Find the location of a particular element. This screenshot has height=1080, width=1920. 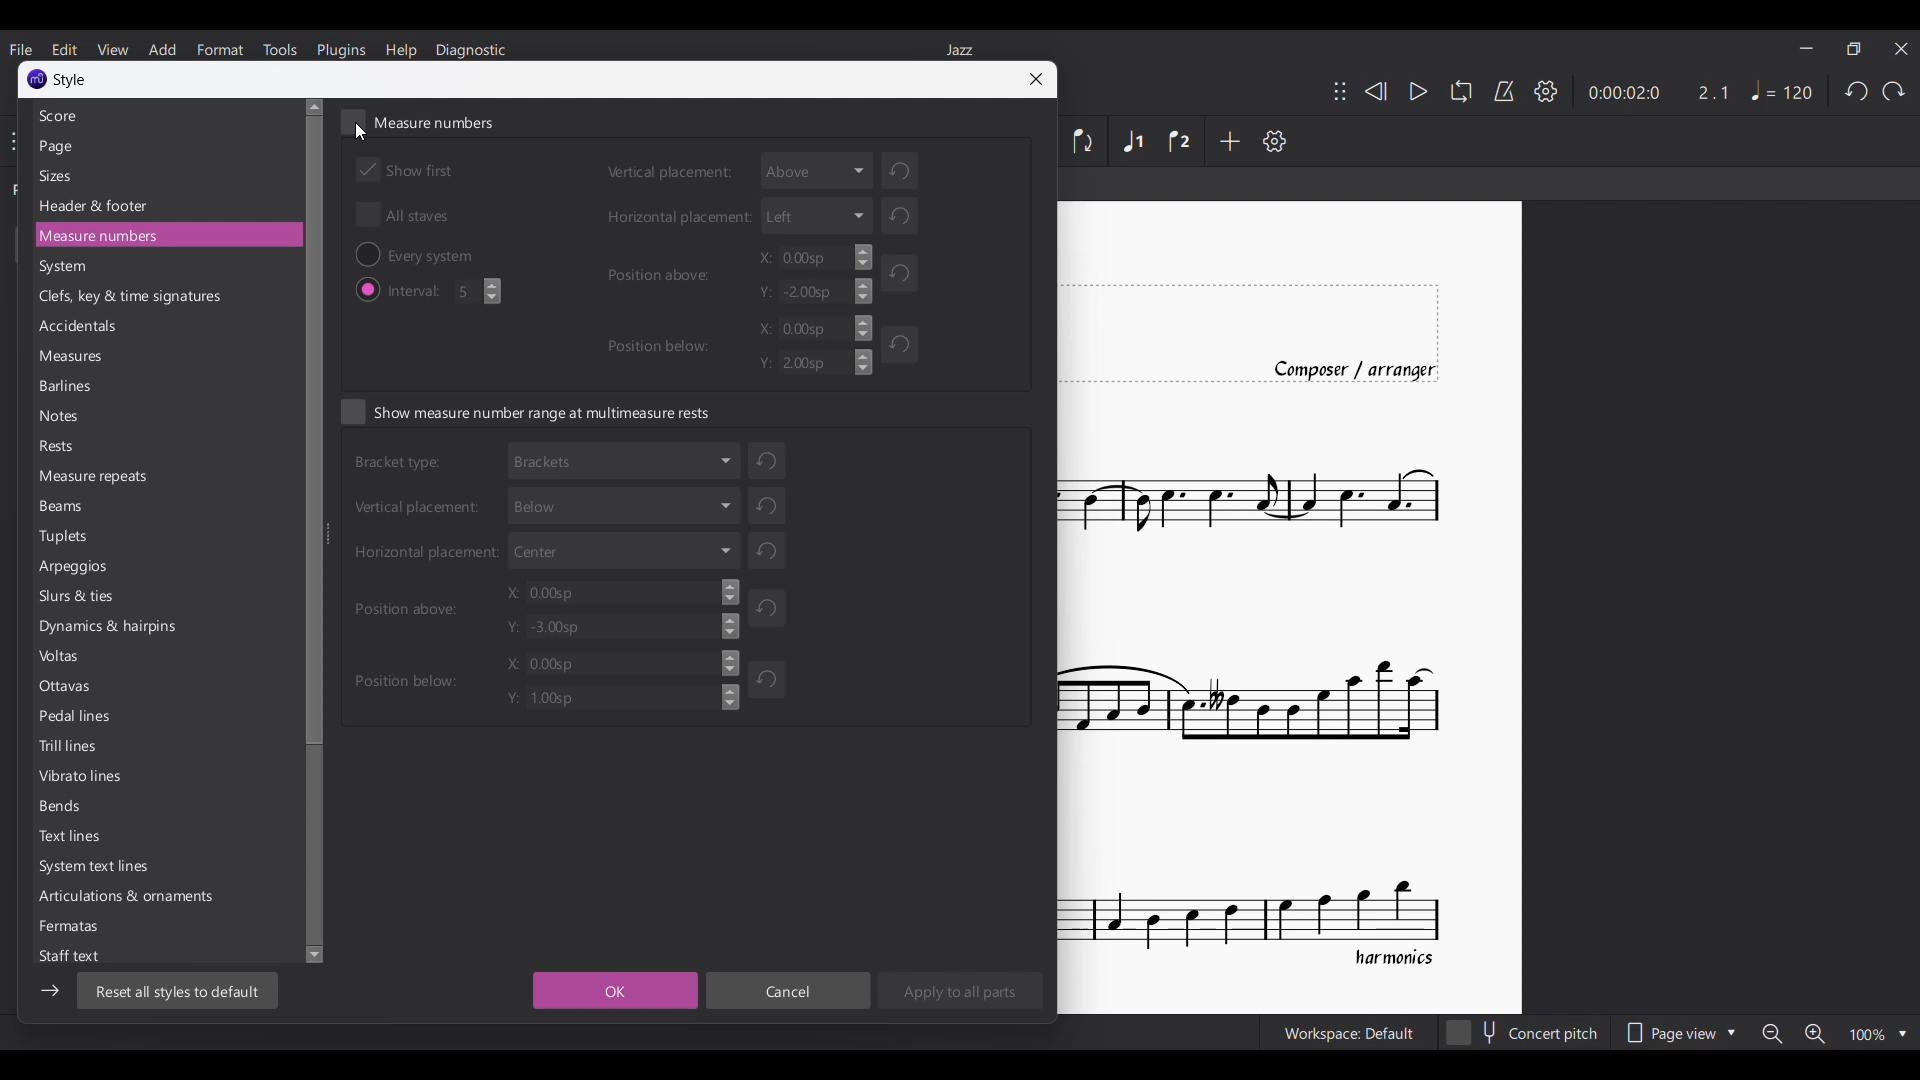

Customize settings is located at coordinates (1274, 141).